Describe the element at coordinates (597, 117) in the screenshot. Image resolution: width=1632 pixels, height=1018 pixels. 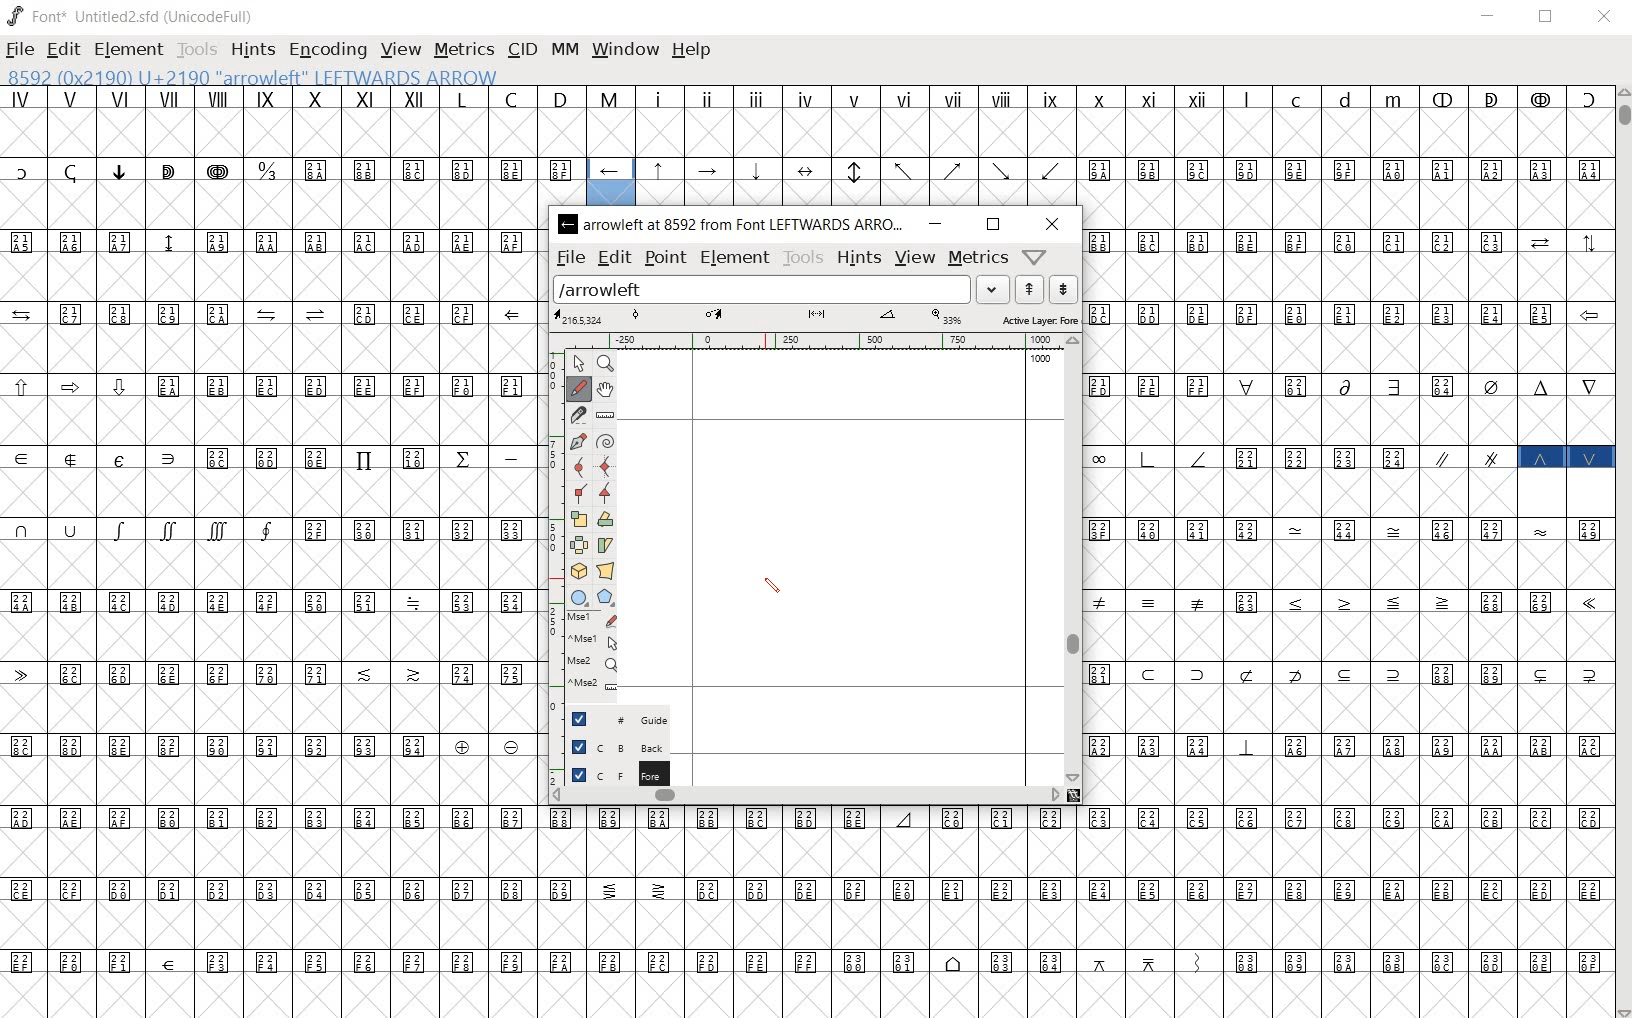
I see `glyph` at that location.